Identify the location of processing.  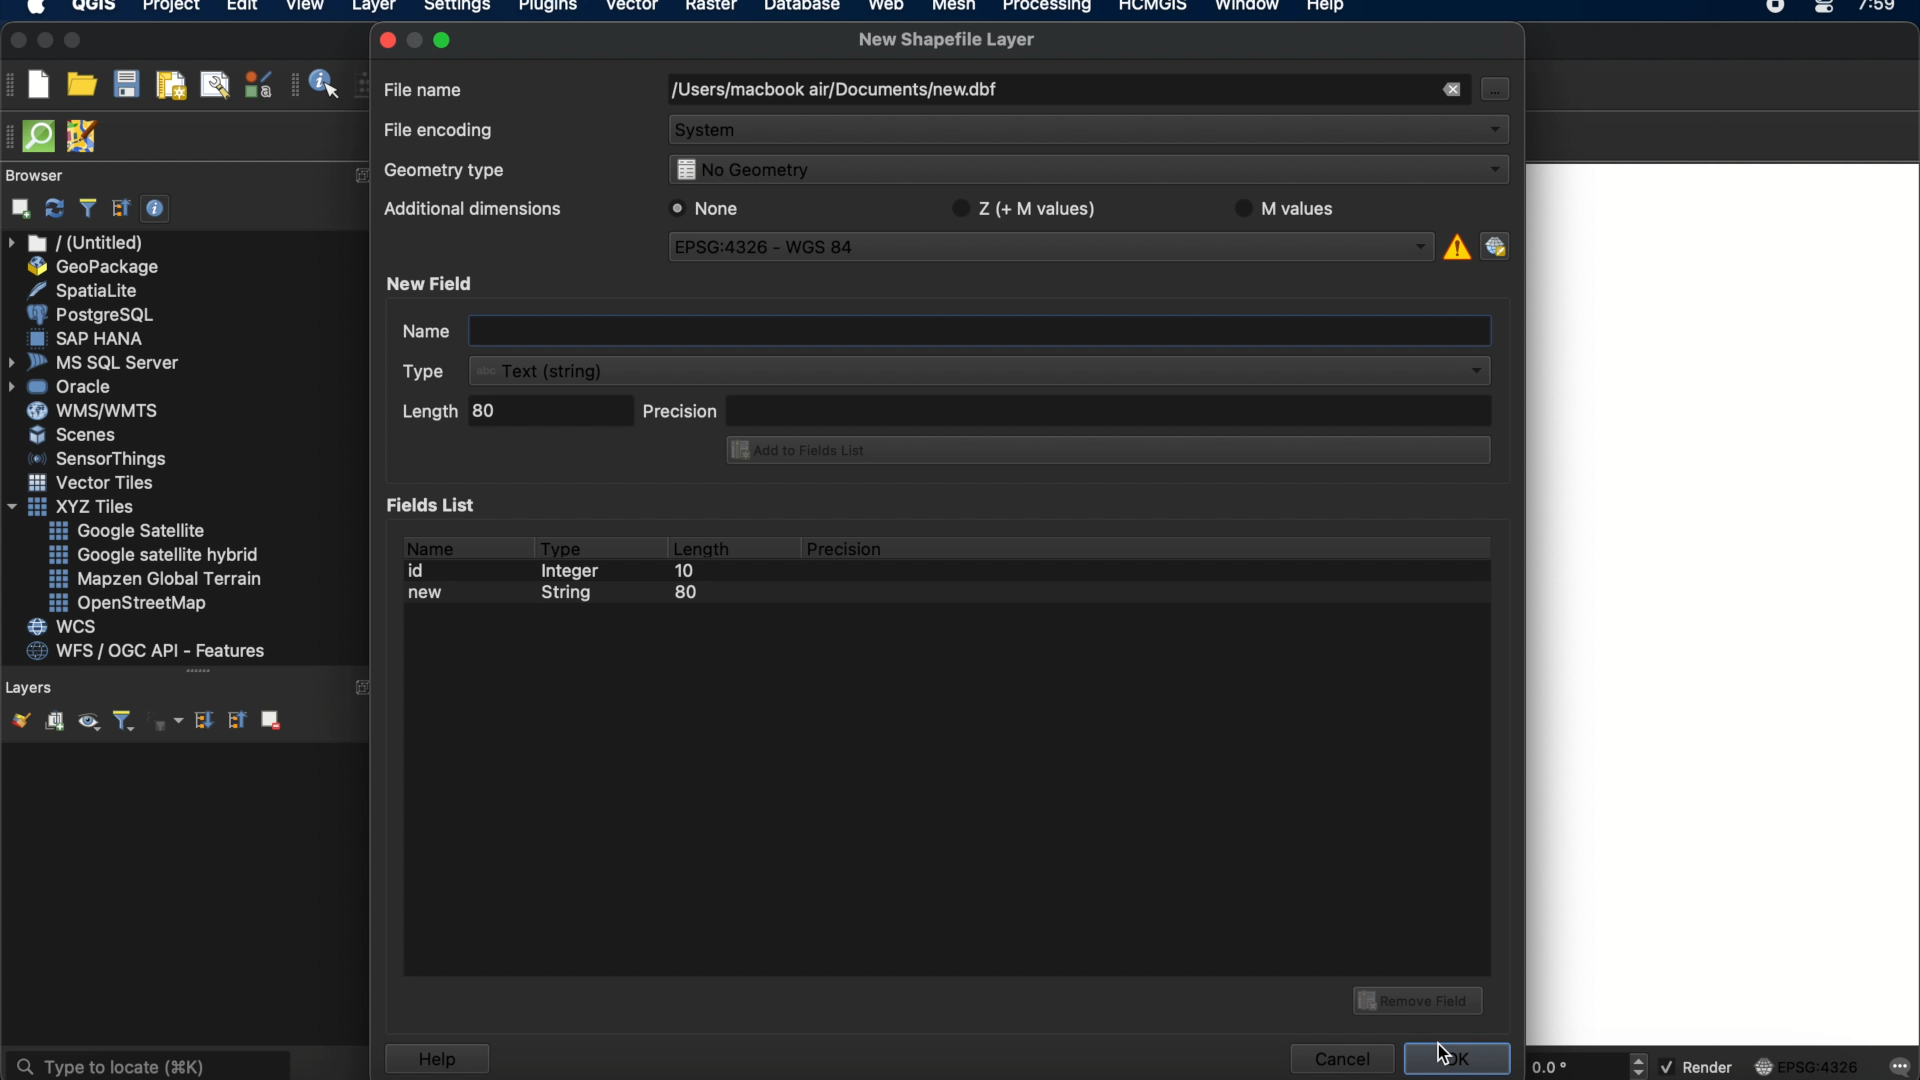
(1052, 8).